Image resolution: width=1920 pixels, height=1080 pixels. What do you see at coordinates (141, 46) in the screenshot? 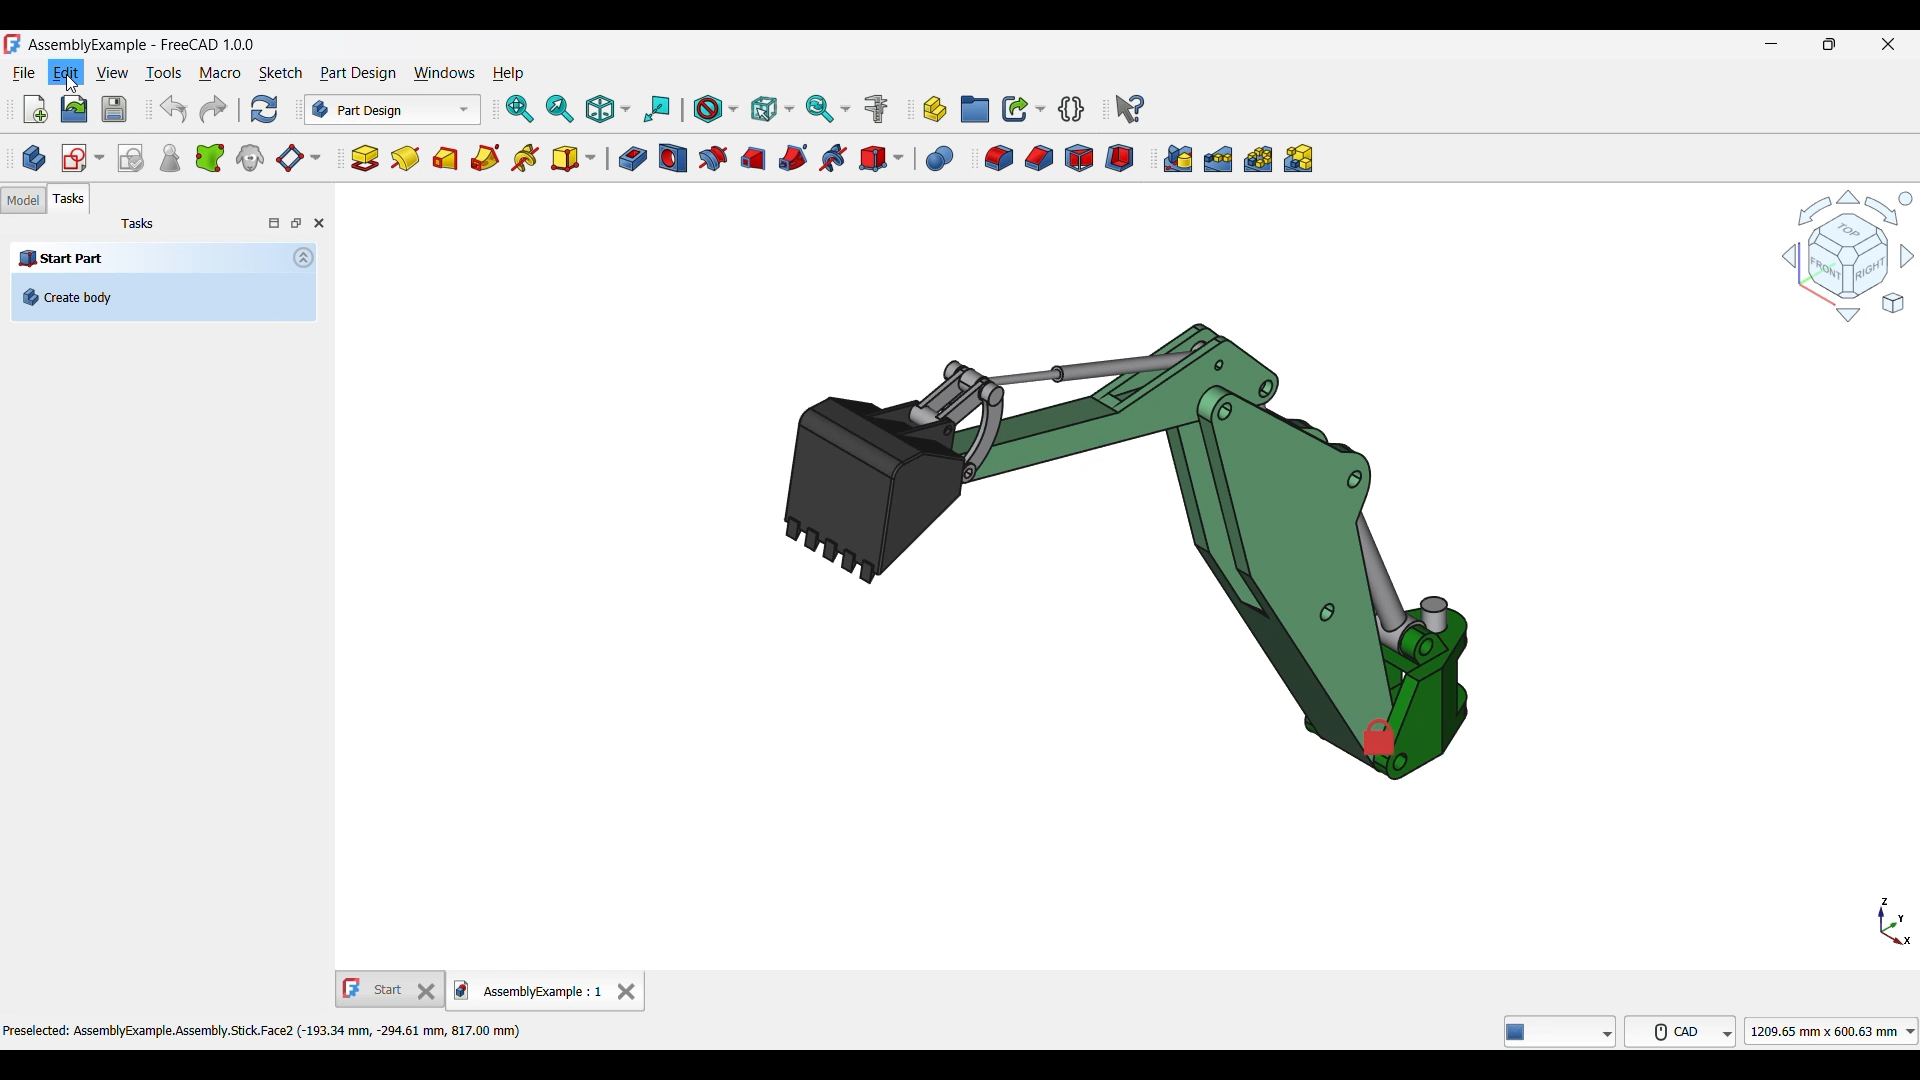
I see `AssemblyExample - FreeCAD 1.0.0` at bounding box center [141, 46].